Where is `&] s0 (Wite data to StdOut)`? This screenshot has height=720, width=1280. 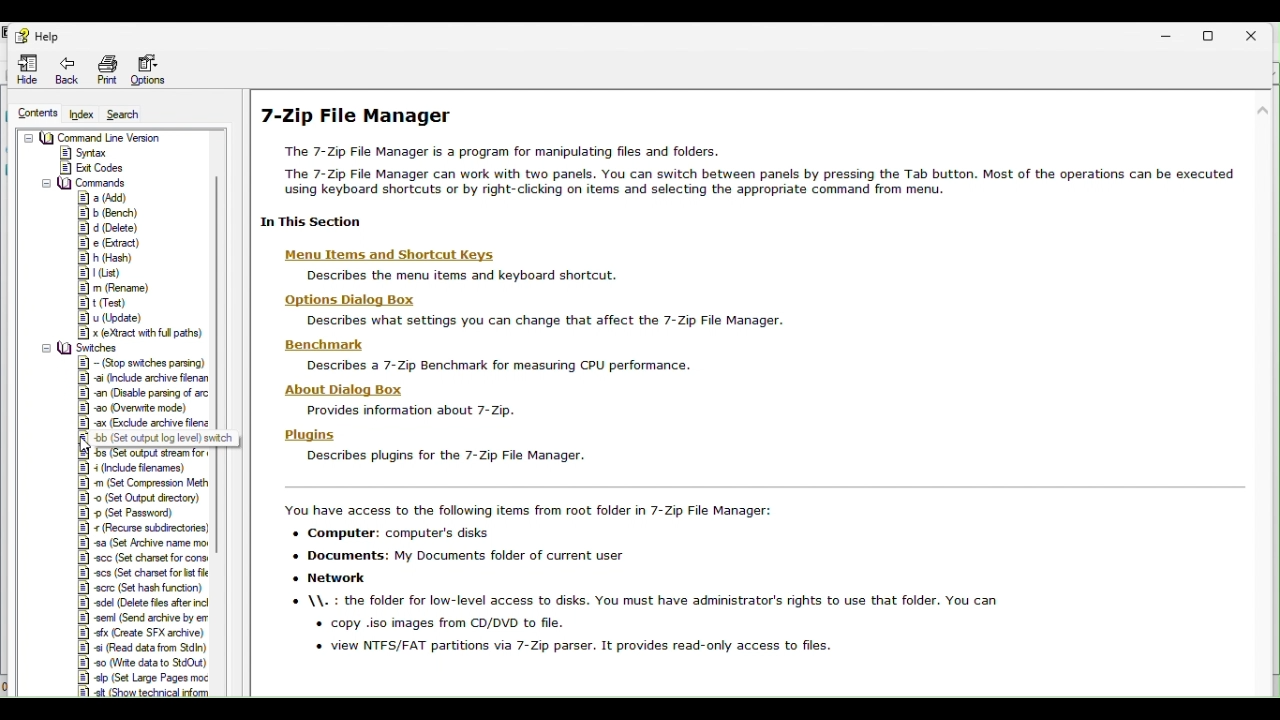
&] s0 (Wite data to StdOut) is located at coordinates (142, 663).